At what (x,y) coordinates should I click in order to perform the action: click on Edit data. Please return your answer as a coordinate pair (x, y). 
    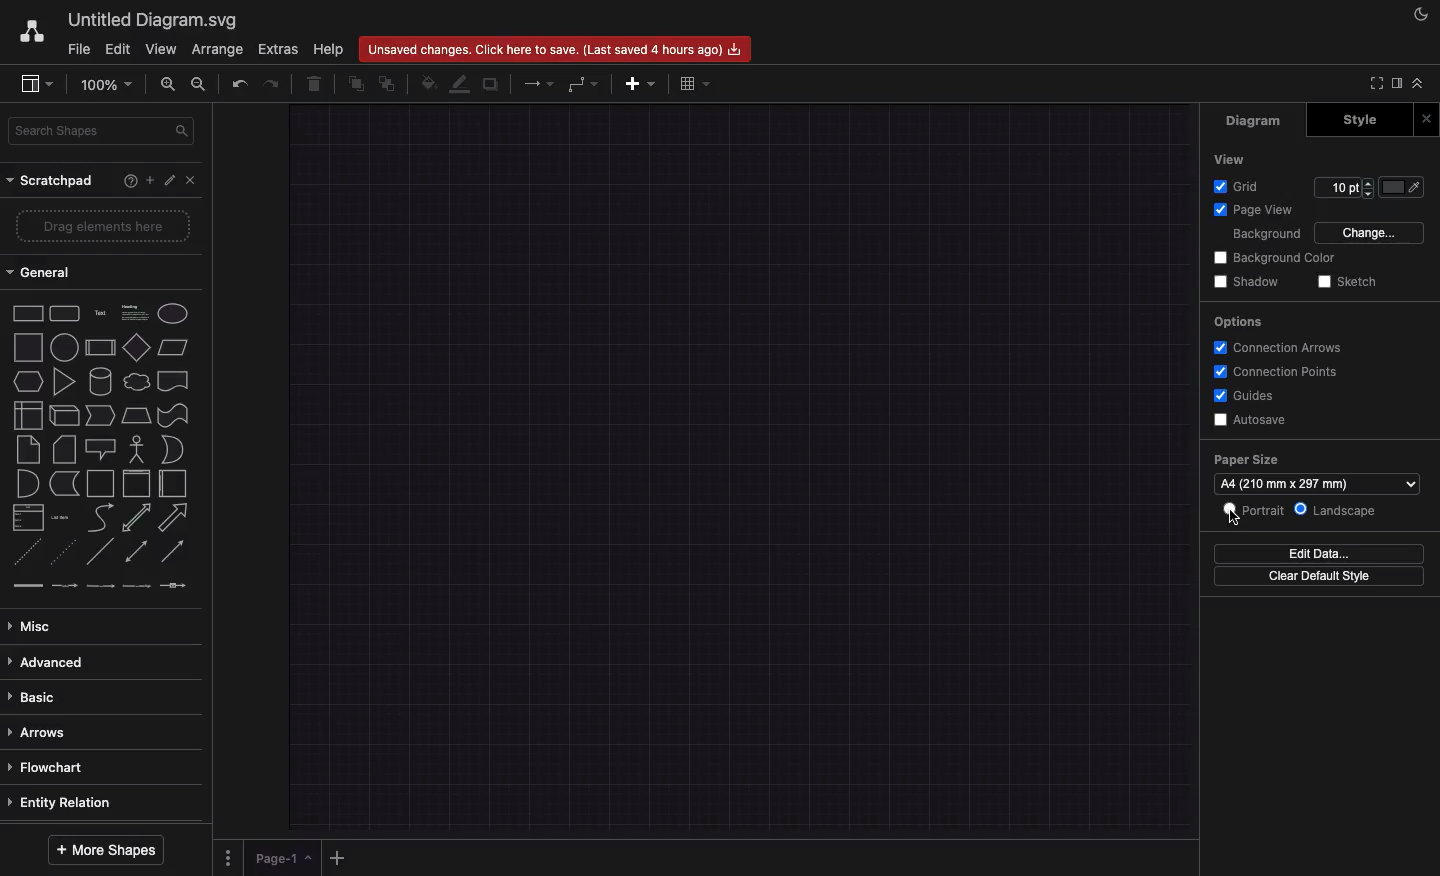
    Looking at the image, I should click on (1319, 554).